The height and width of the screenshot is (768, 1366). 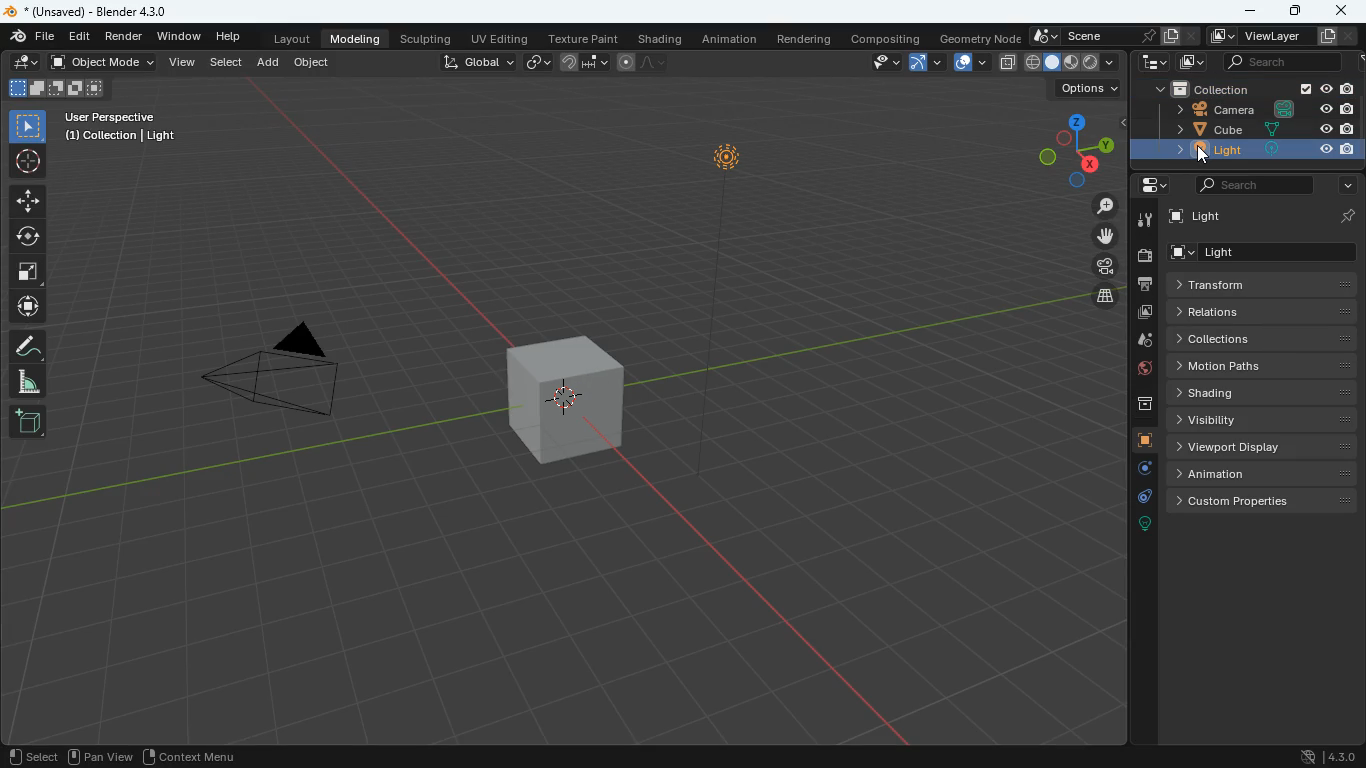 What do you see at coordinates (1143, 497) in the screenshot?
I see `` at bounding box center [1143, 497].